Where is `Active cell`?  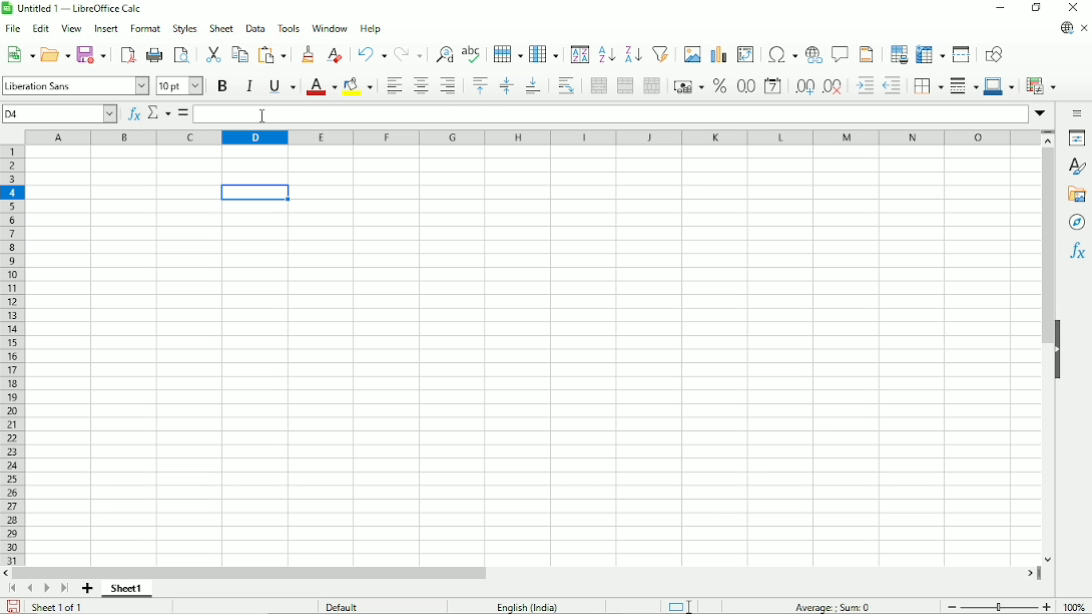
Active cell is located at coordinates (256, 193).